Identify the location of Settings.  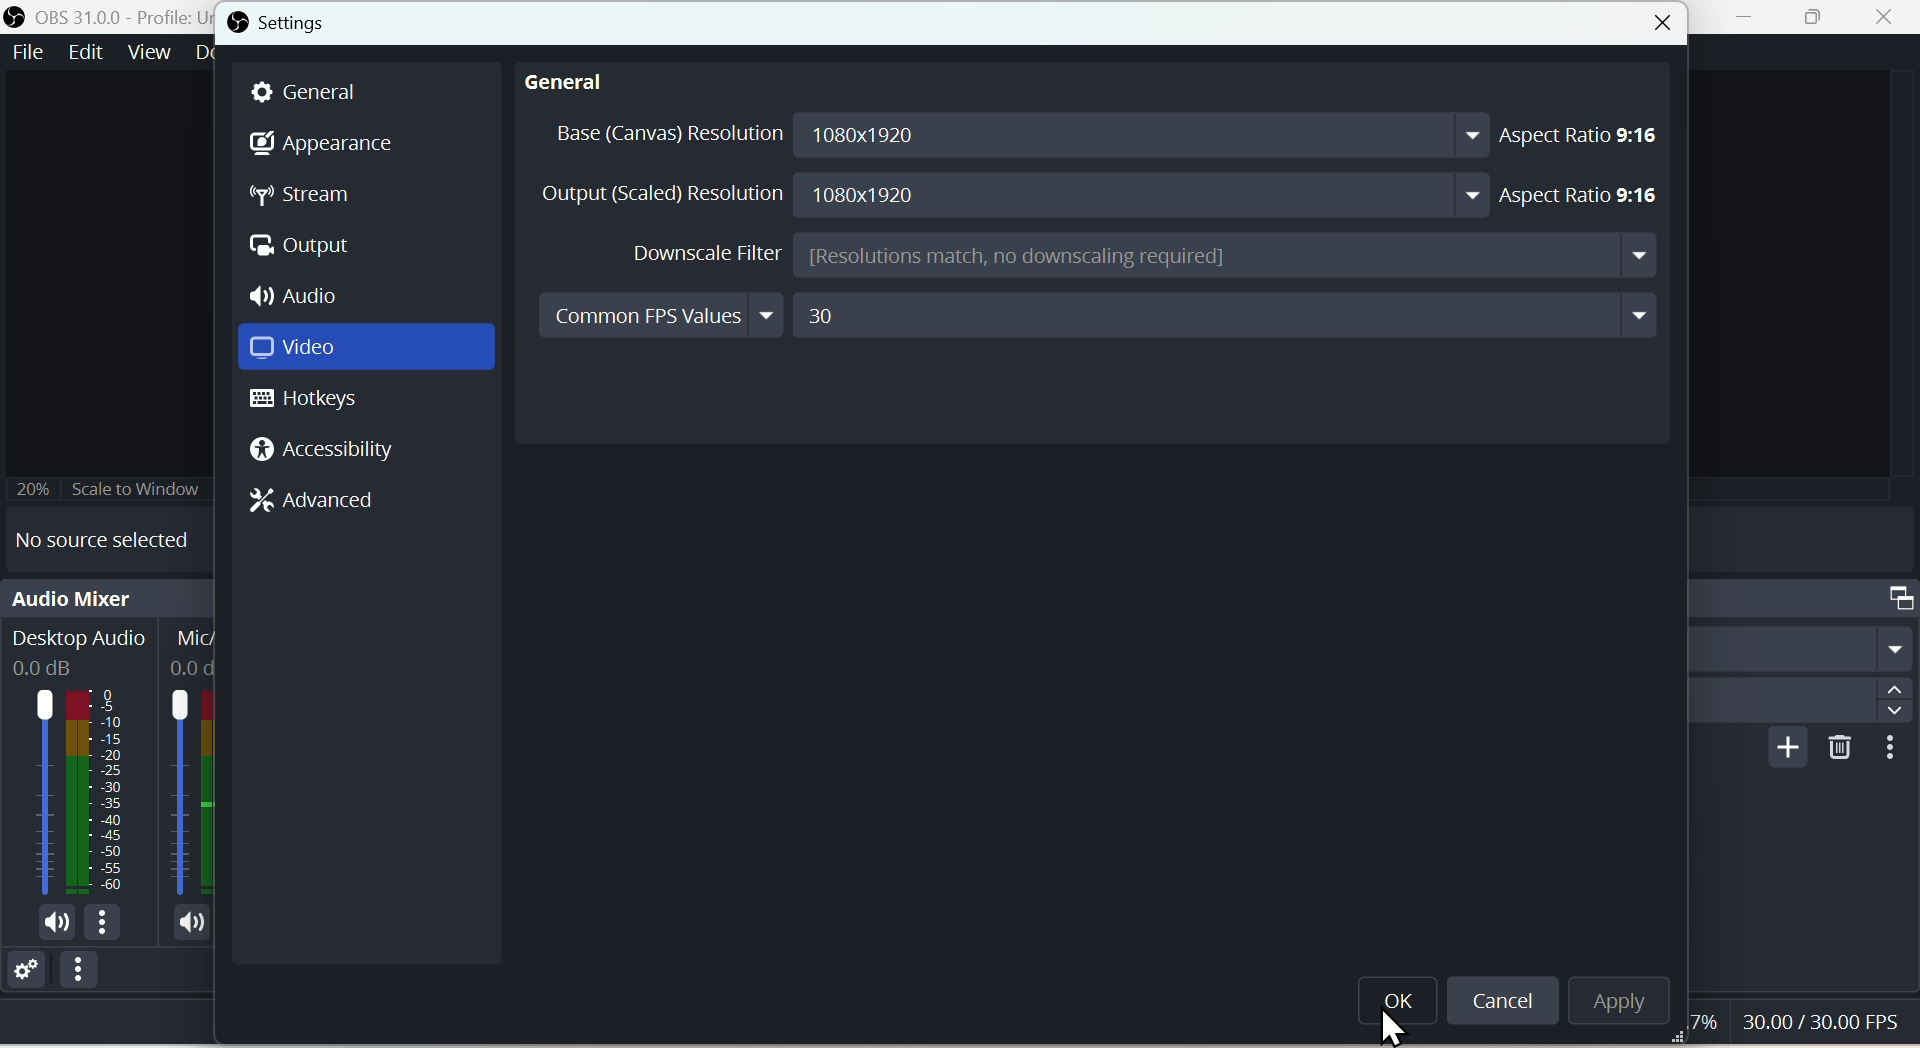
(23, 967).